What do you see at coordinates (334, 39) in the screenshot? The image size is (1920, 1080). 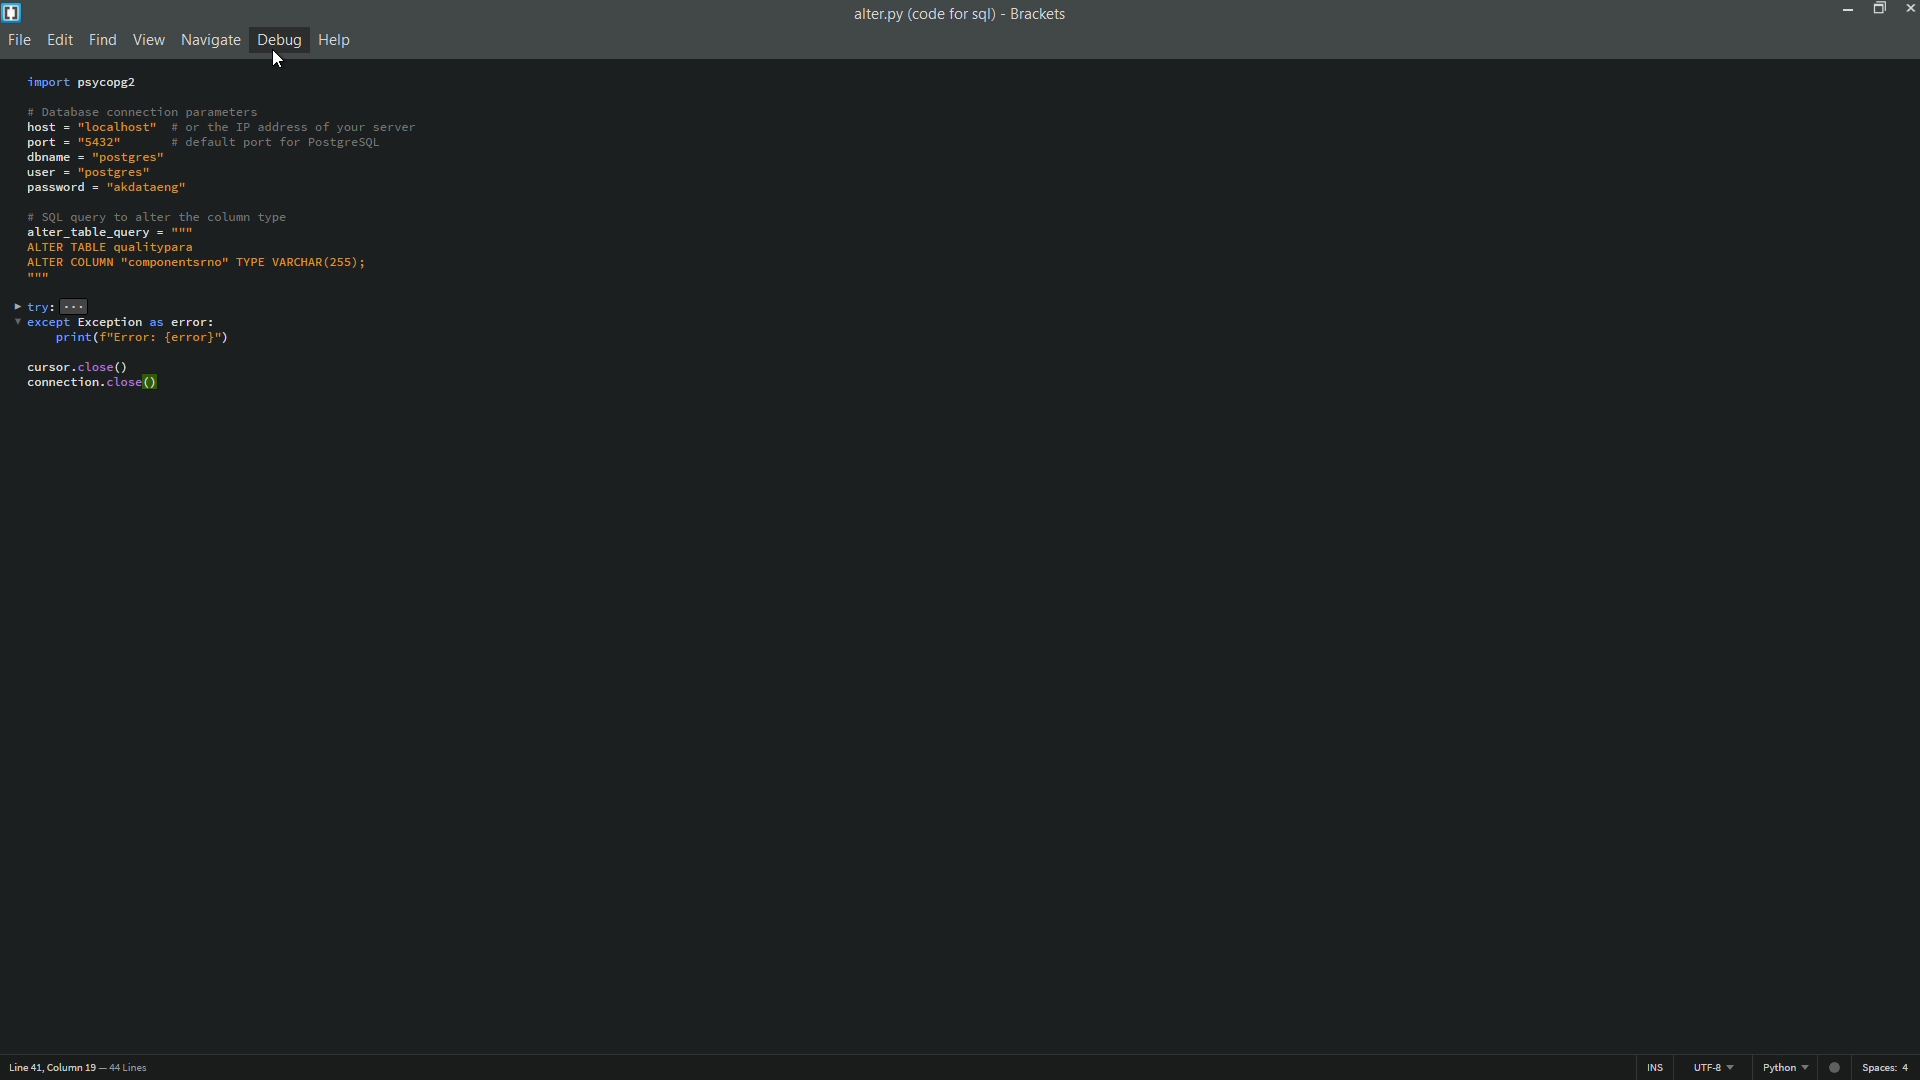 I see `help menu` at bounding box center [334, 39].